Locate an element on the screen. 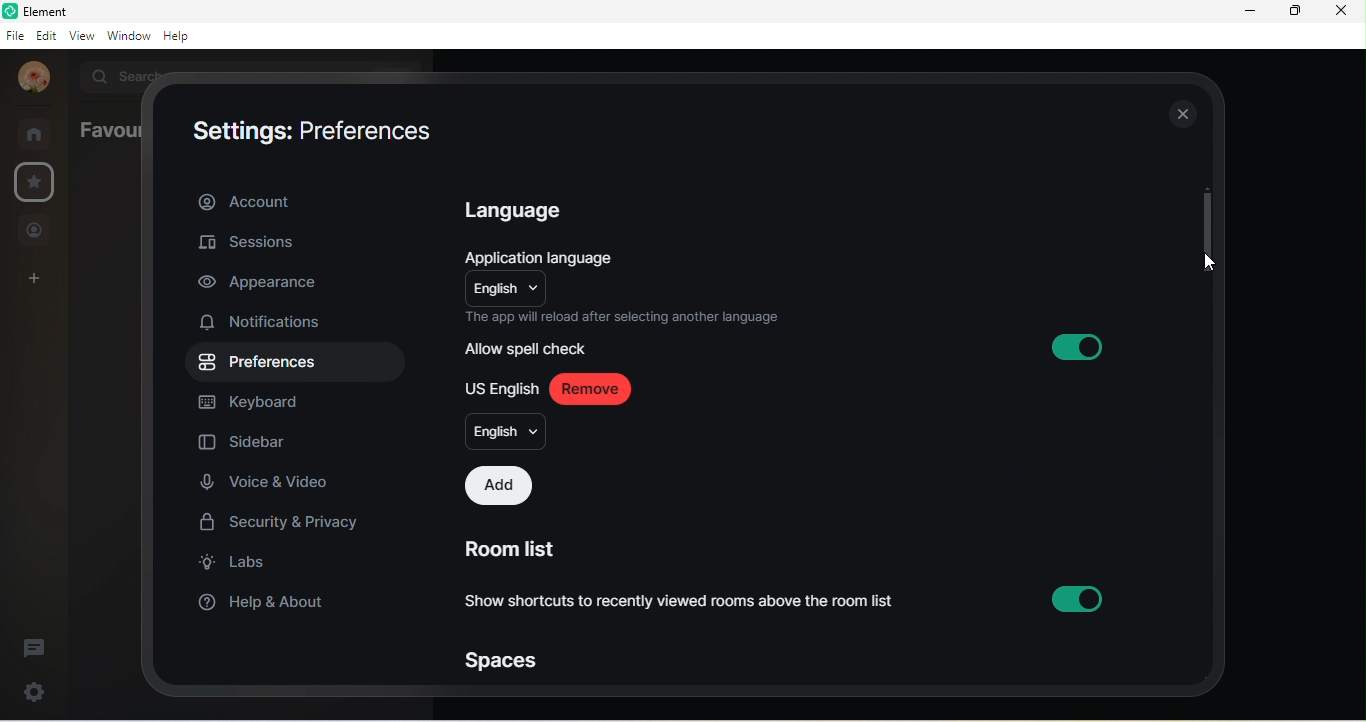 The width and height of the screenshot is (1366, 722). file is located at coordinates (14, 35).